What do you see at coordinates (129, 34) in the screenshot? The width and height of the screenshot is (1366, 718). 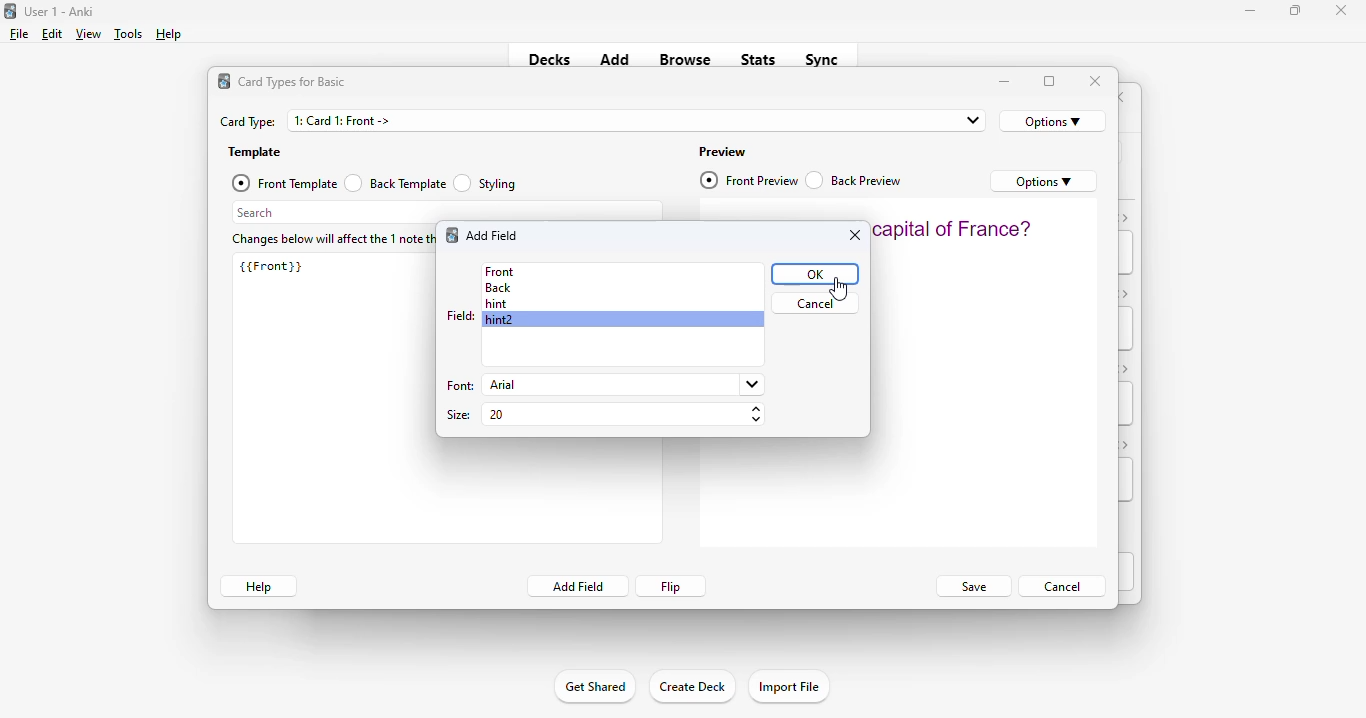 I see `tools` at bounding box center [129, 34].